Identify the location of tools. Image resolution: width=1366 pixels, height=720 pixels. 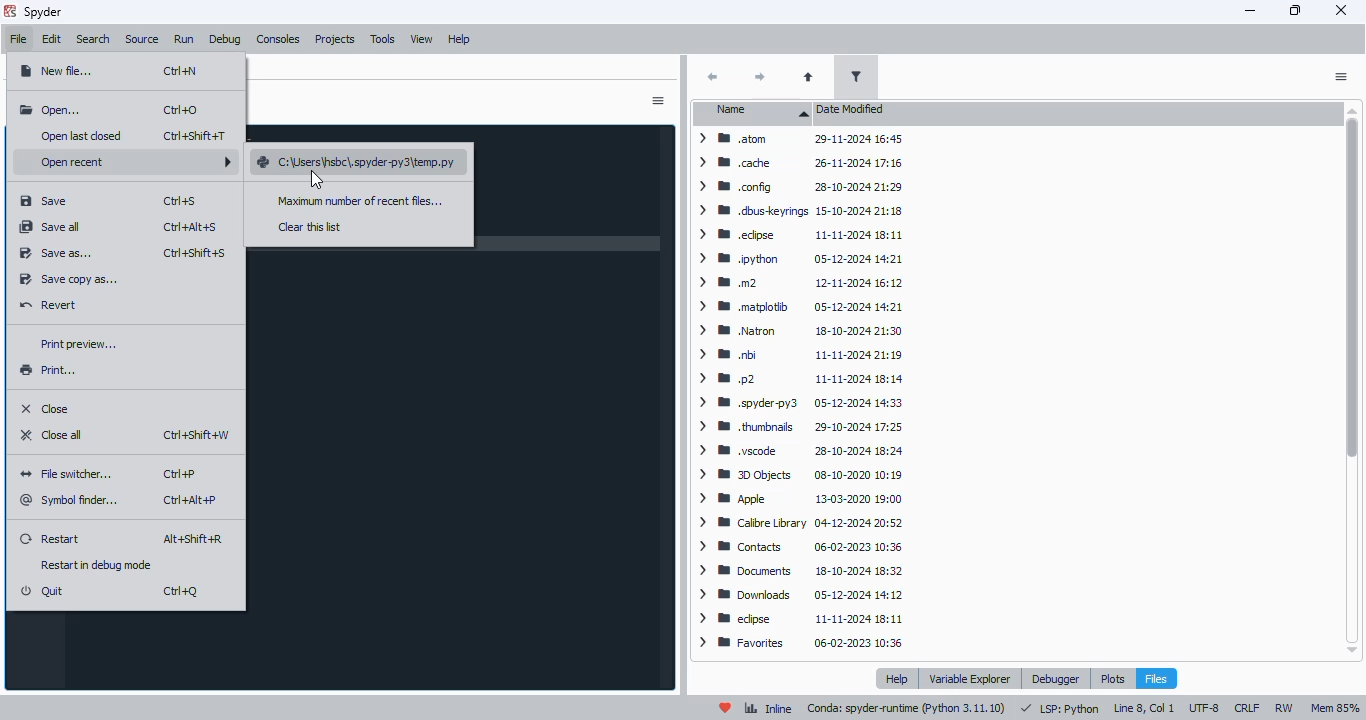
(382, 39).